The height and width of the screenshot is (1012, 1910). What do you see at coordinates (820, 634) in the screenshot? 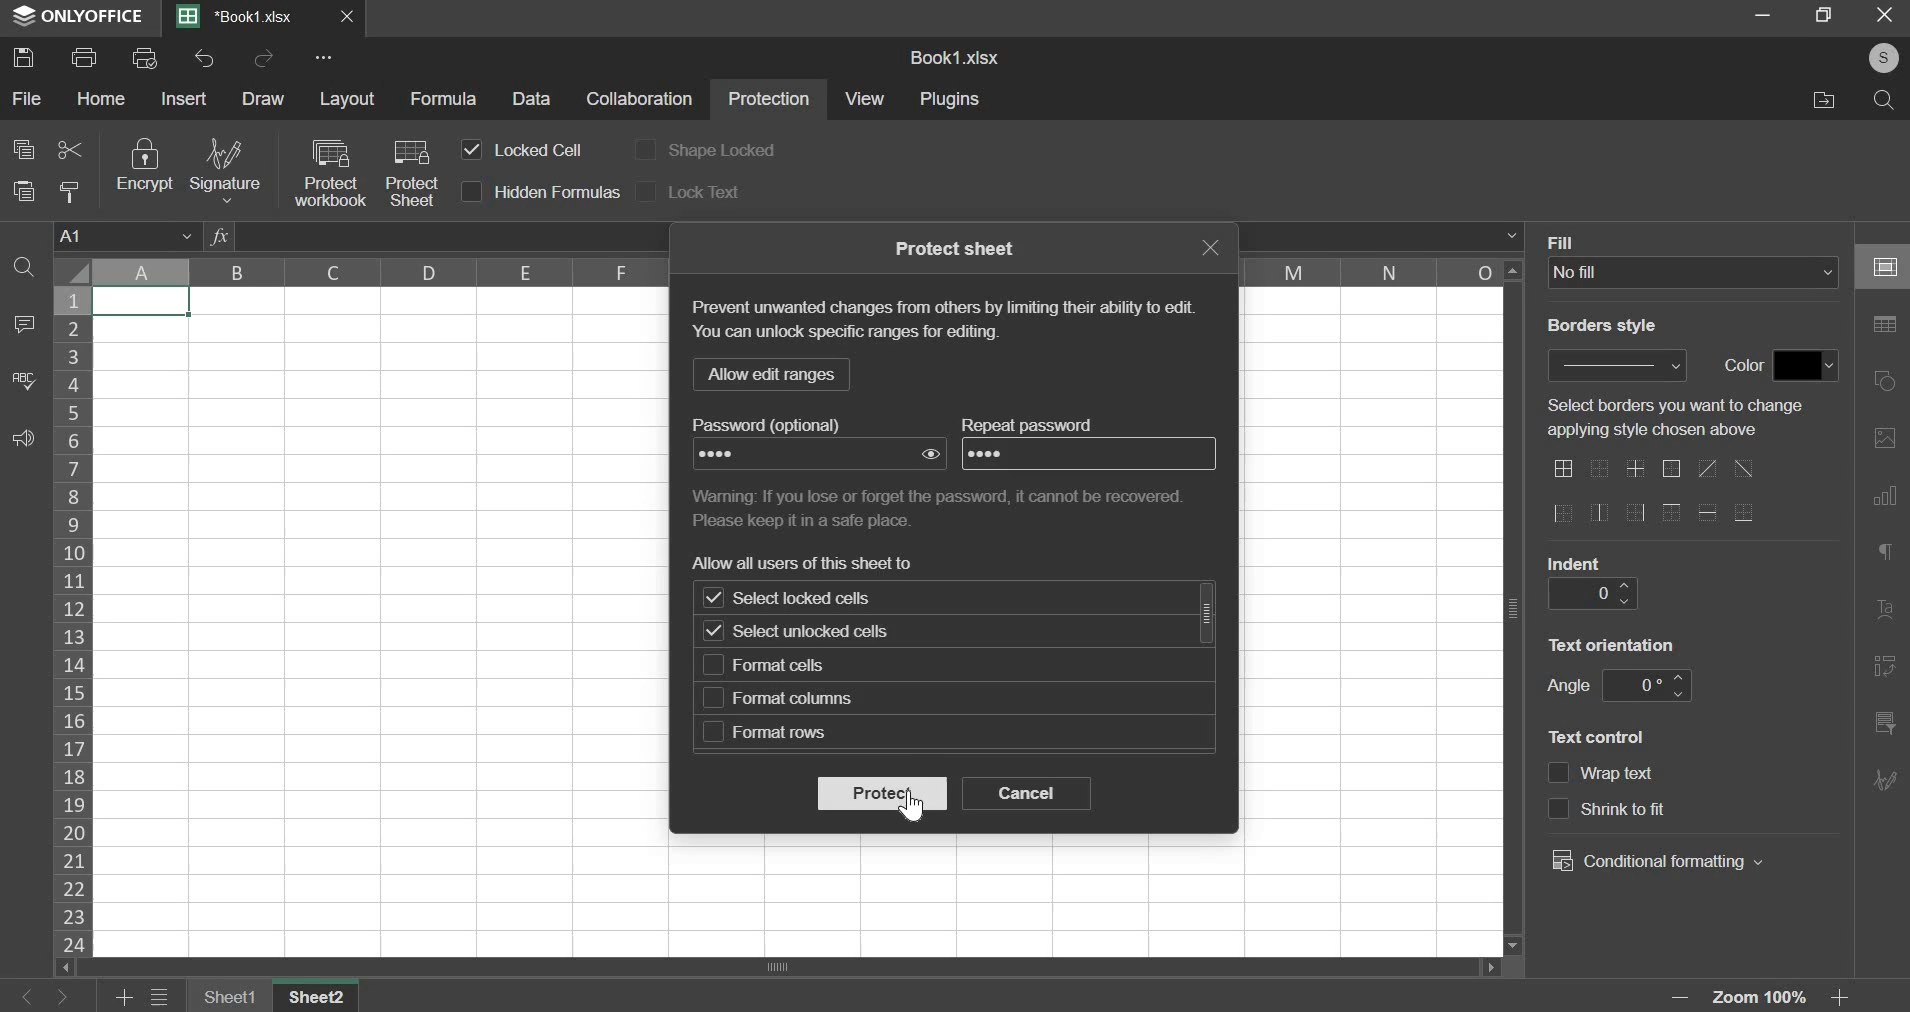
I see `select unlocked cells` at bounding box center [820, 634].